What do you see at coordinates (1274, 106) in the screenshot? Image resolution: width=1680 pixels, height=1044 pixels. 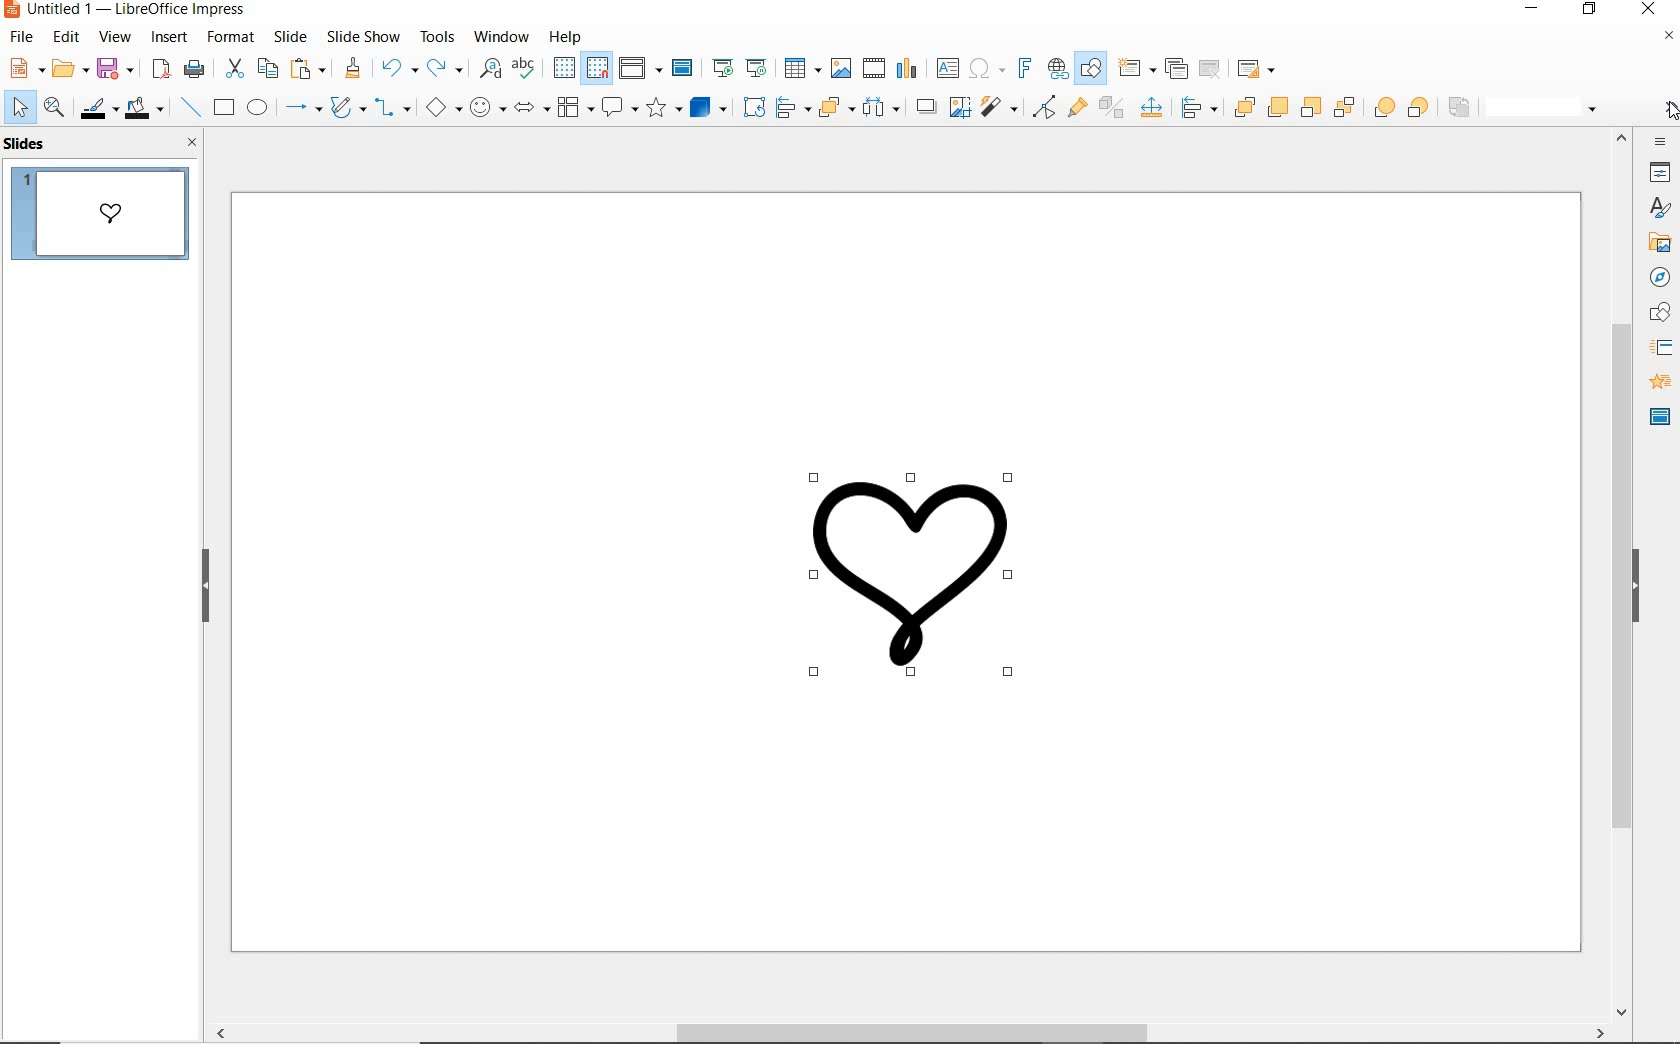 I see `bring forward` at bounding box center [1274, 106].